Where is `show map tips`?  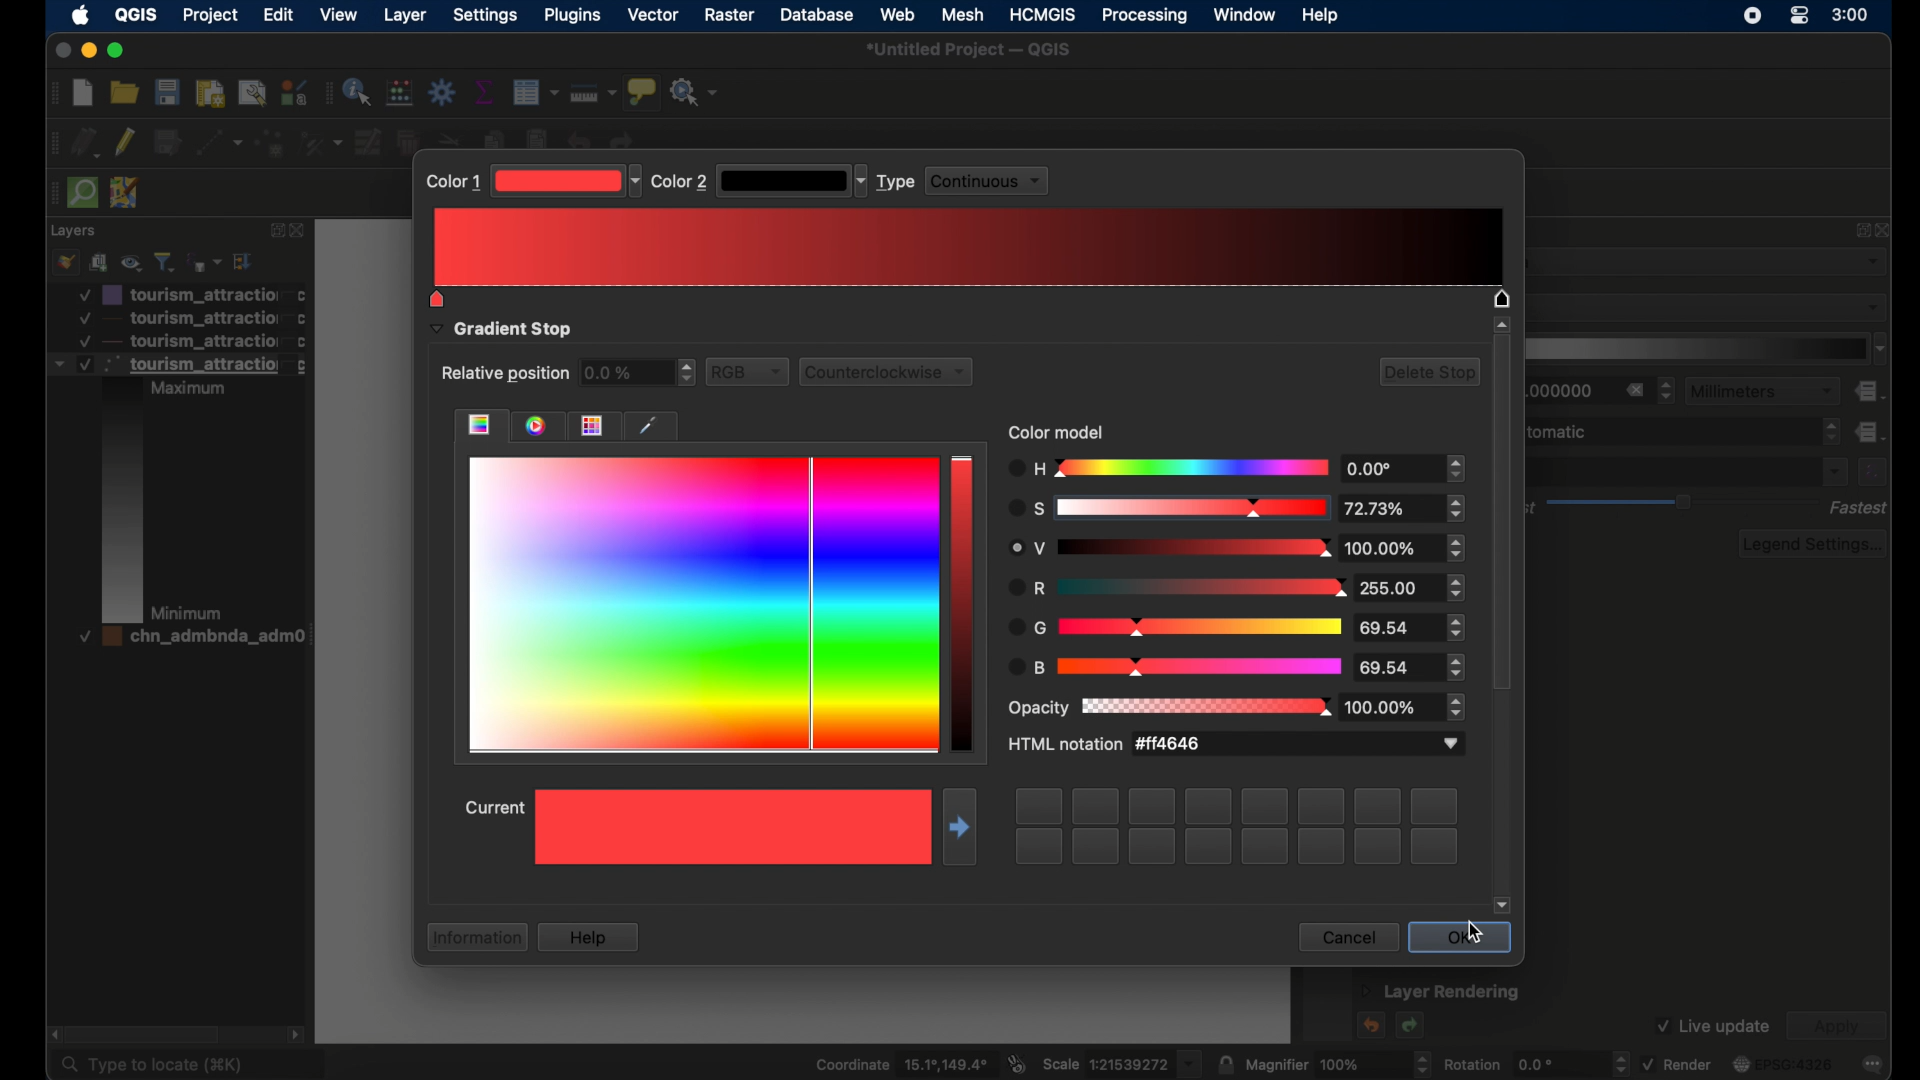 show map tips is located at coordinates (642, 93).